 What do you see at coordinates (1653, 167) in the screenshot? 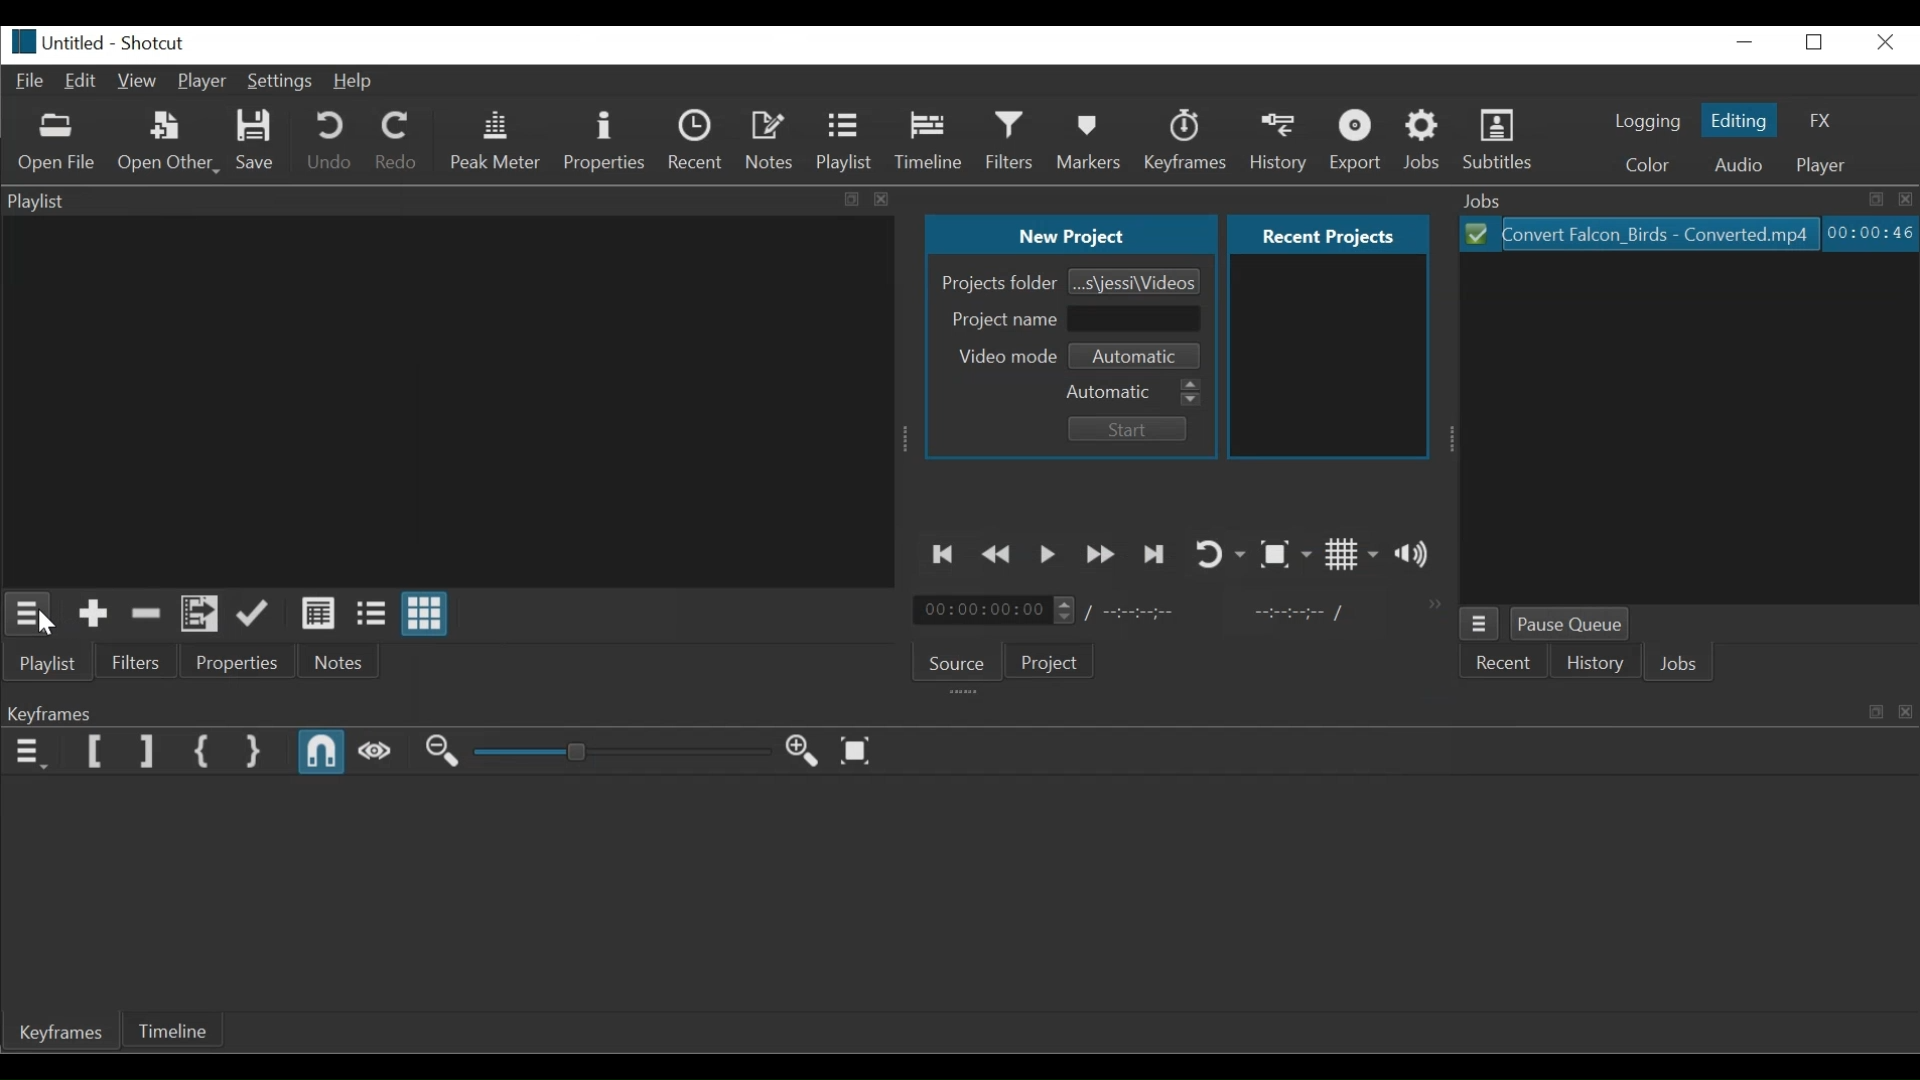
I see `Color` at bounding box center [1653, 167].